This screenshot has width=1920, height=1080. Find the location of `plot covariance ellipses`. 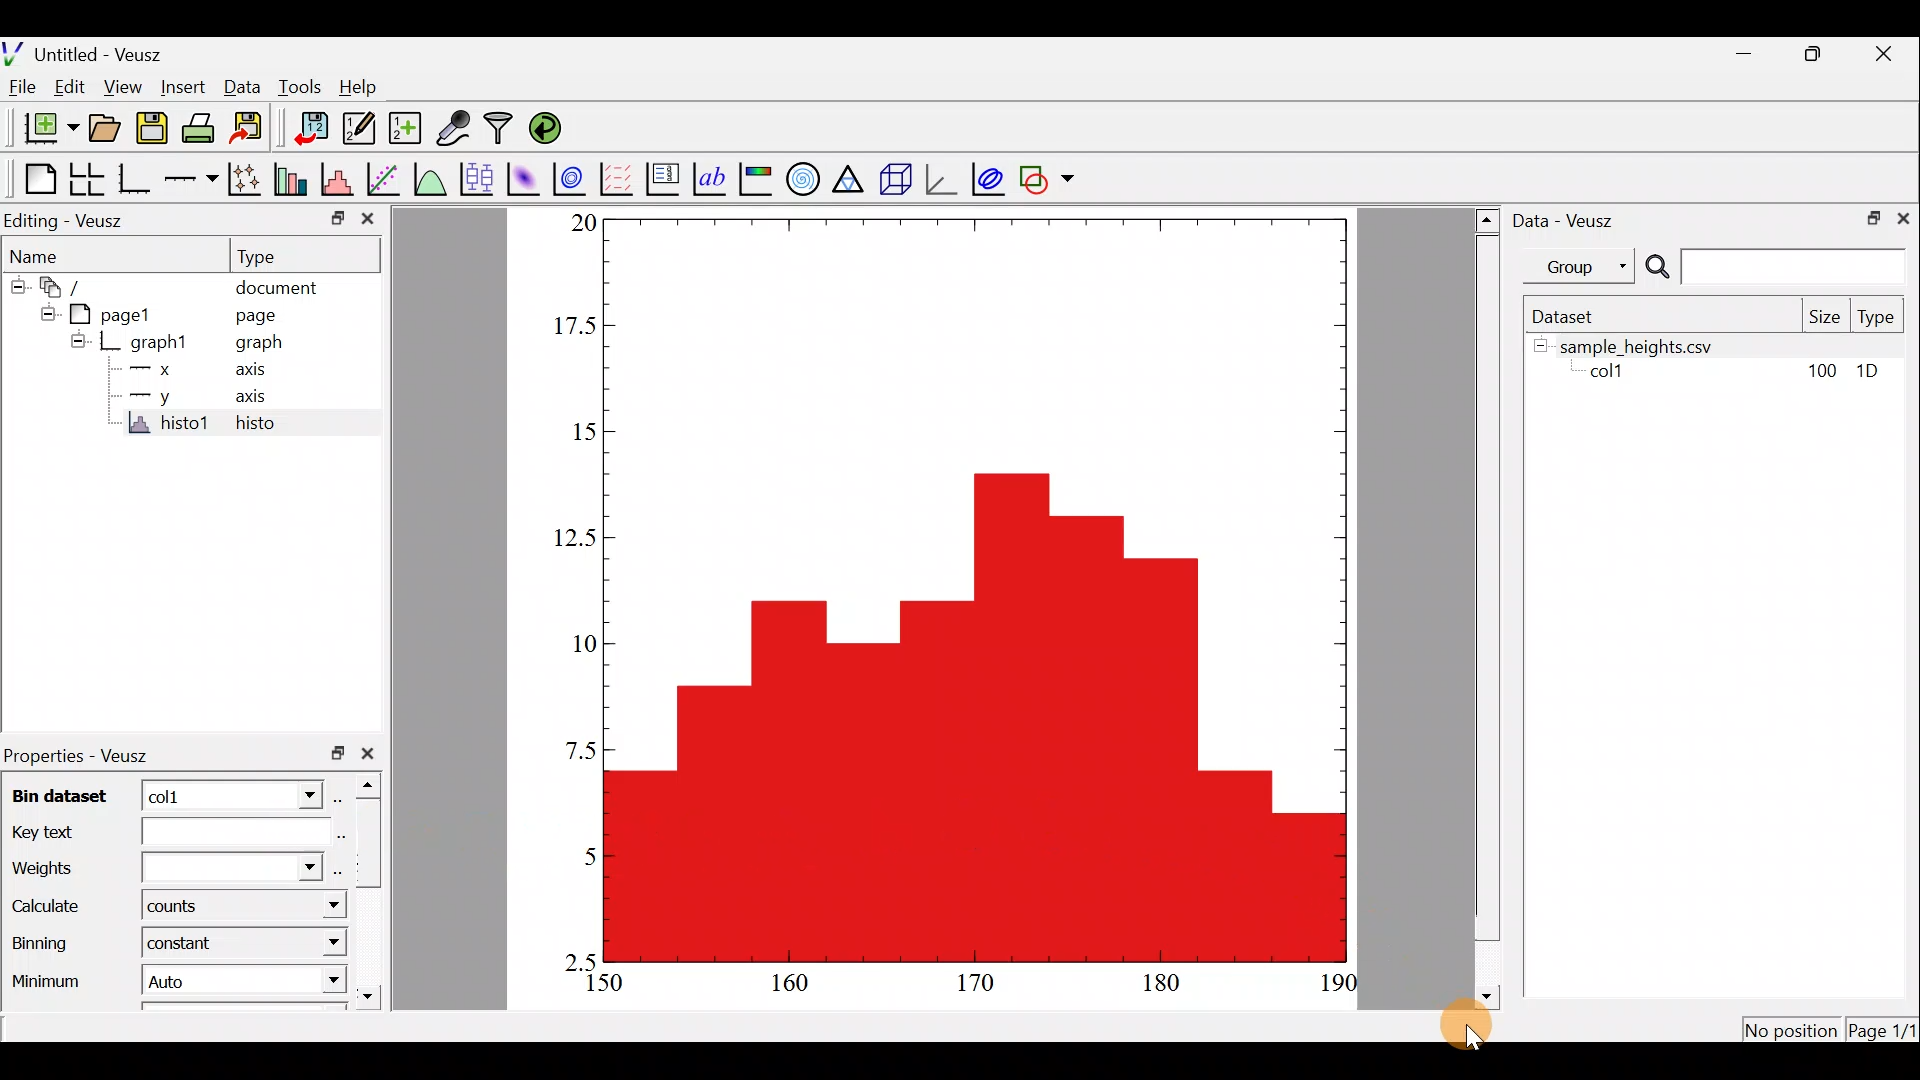

plot covariance ellipses is located at coordinates (988, 179).